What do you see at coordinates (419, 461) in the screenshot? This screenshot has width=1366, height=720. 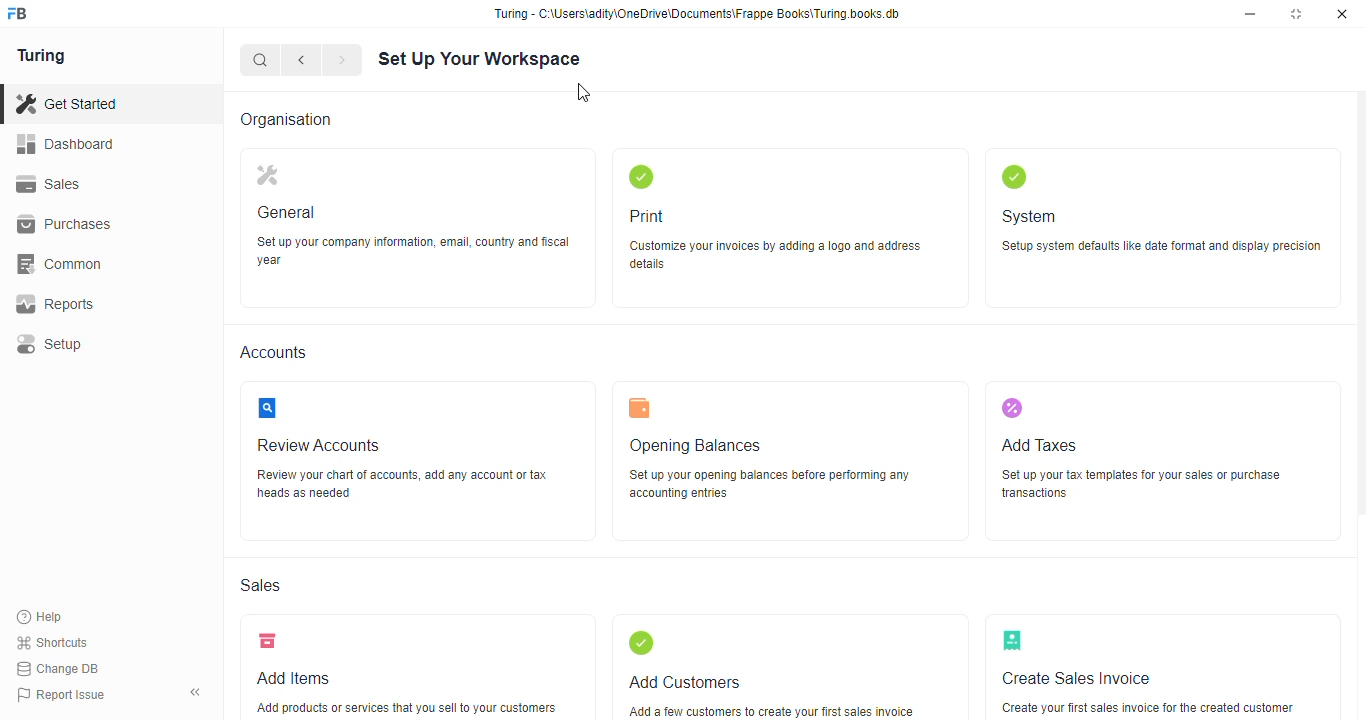 I see `Review AccountsReview your chart of accounts, add any account or tax heads as needed` at bounding box center [419, 461].